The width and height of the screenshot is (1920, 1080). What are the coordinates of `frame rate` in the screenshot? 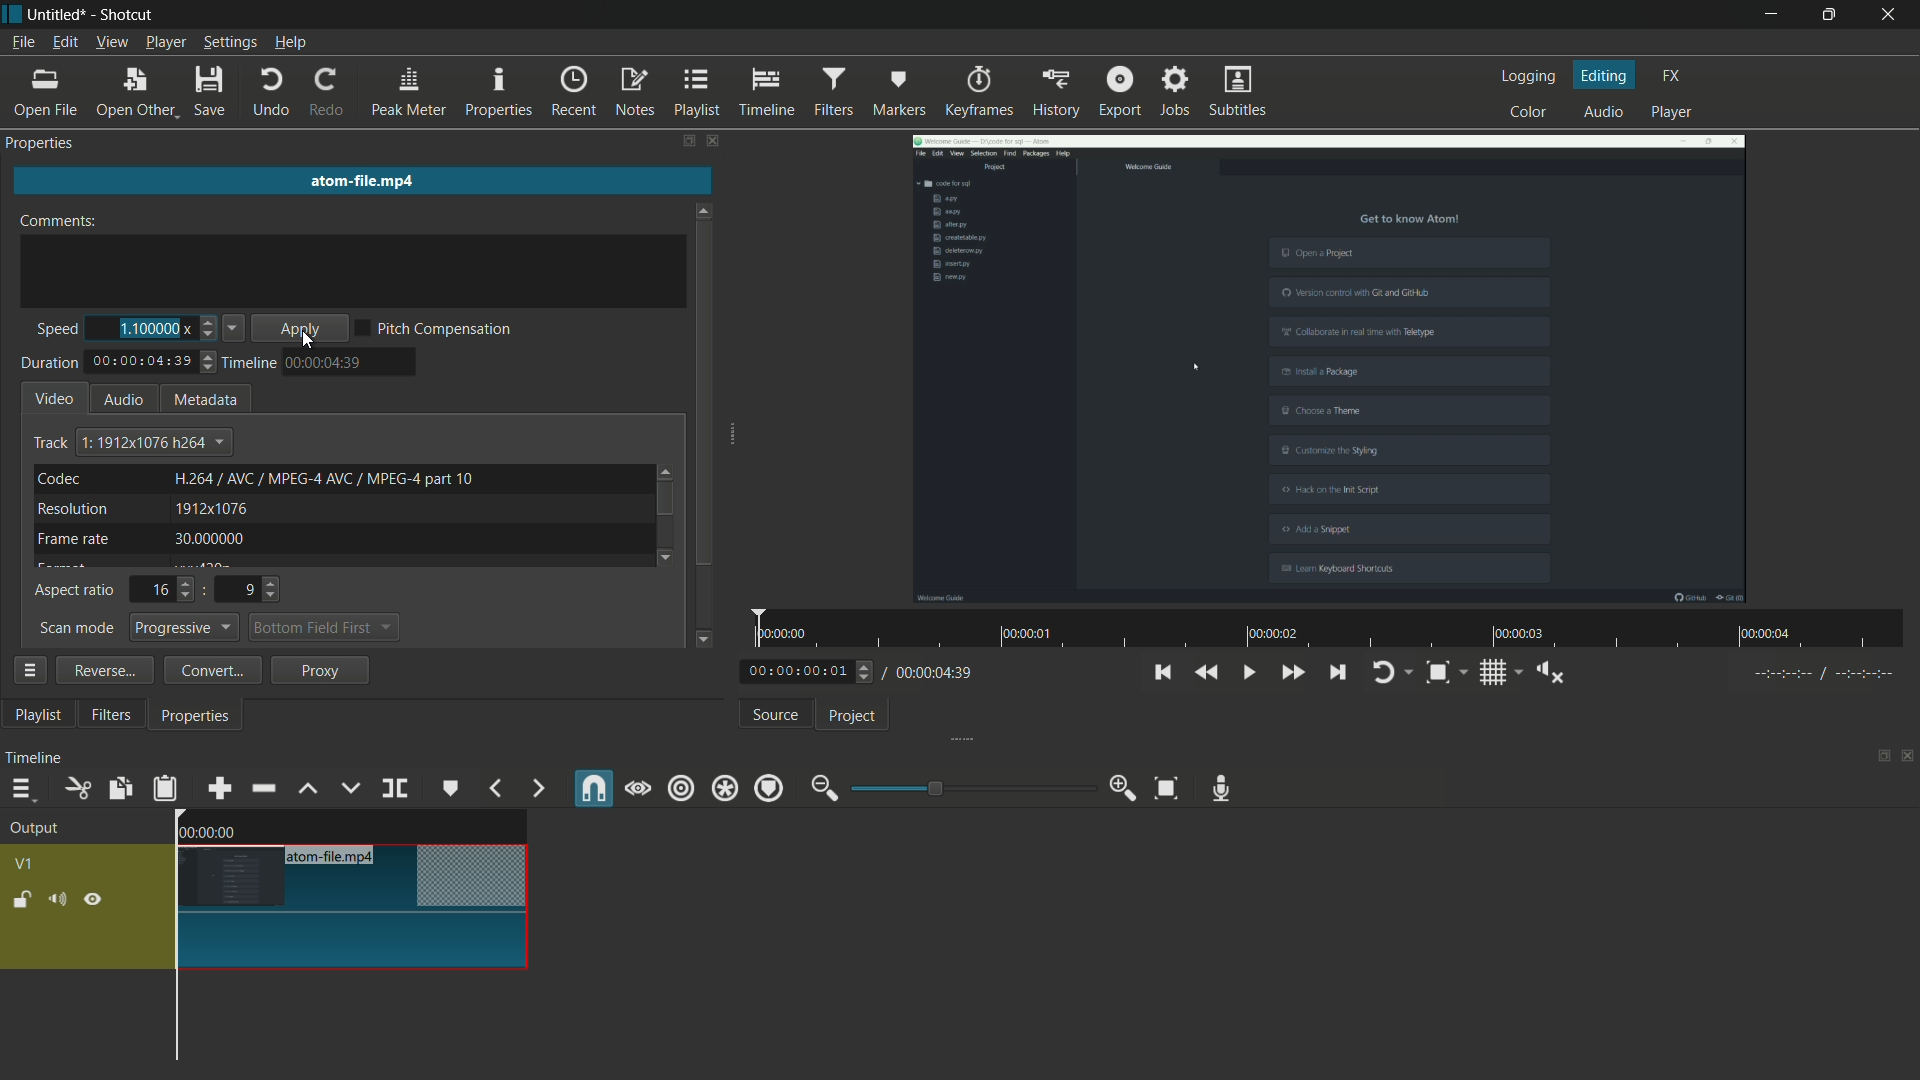 It's located at (75, 539).